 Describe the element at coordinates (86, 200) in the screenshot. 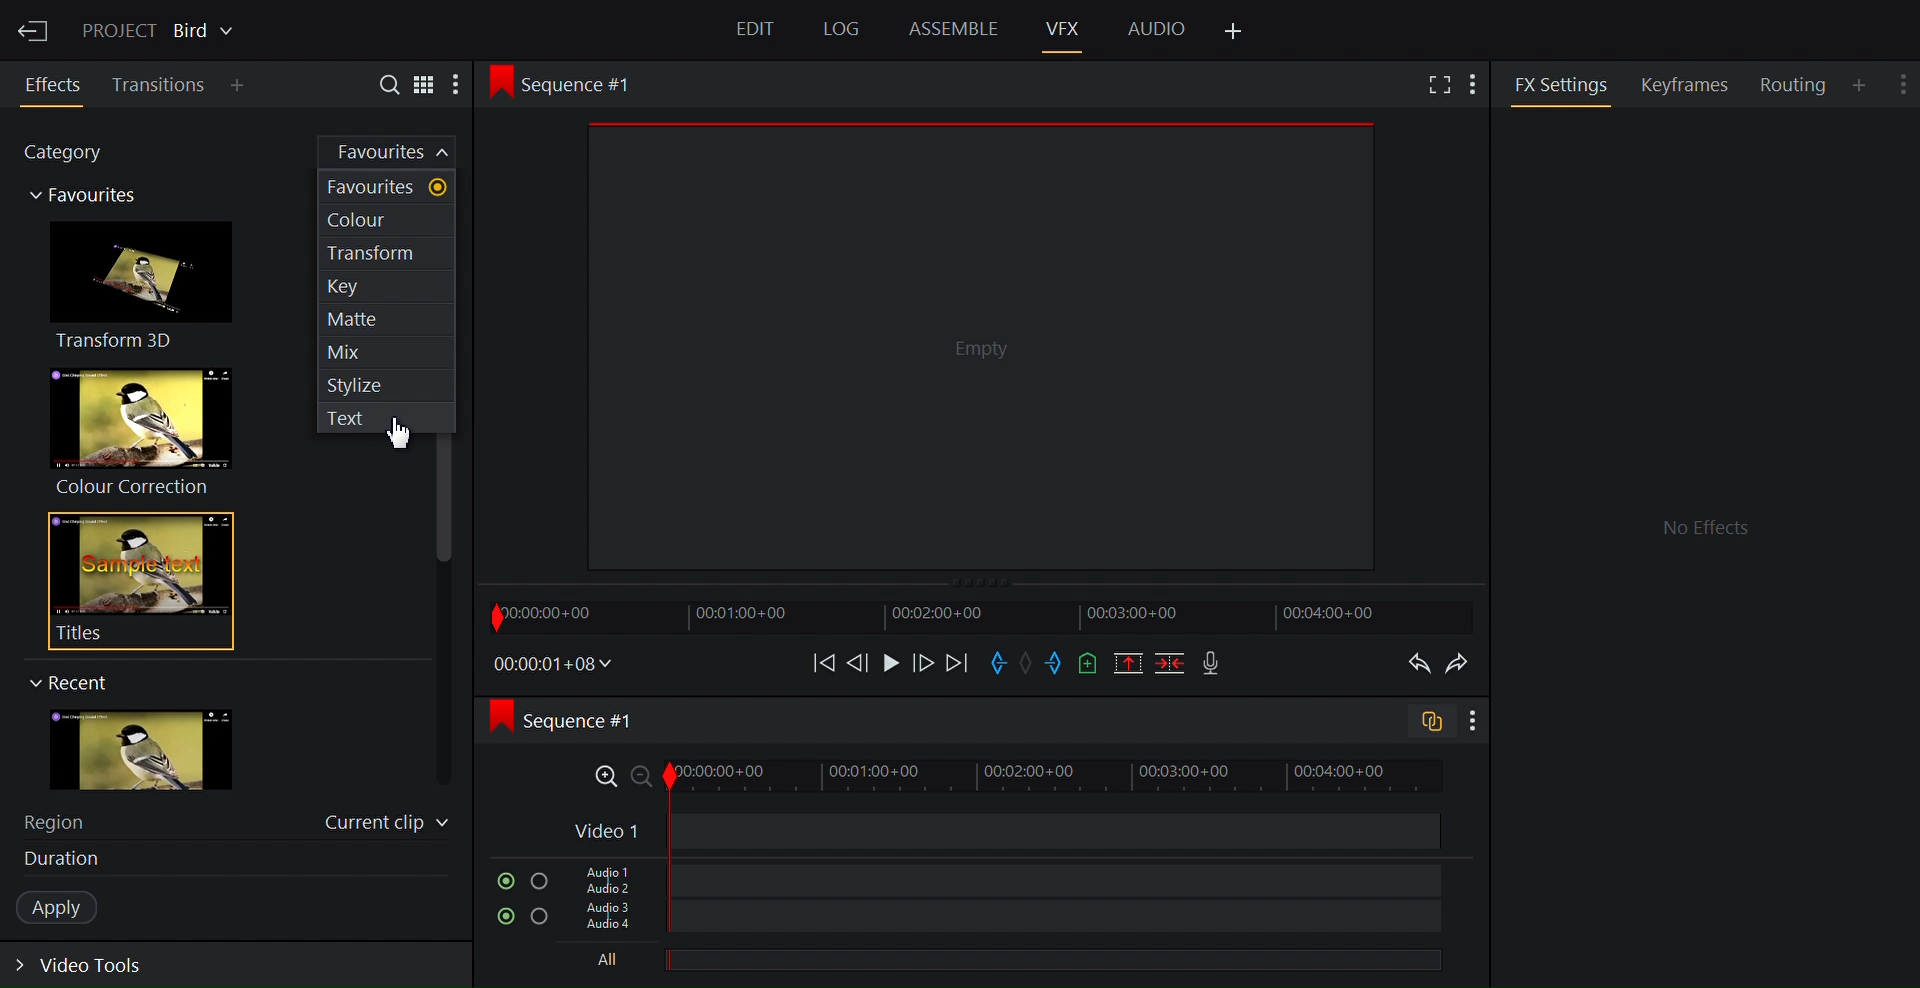

I see `Category thumbnail` at that location.